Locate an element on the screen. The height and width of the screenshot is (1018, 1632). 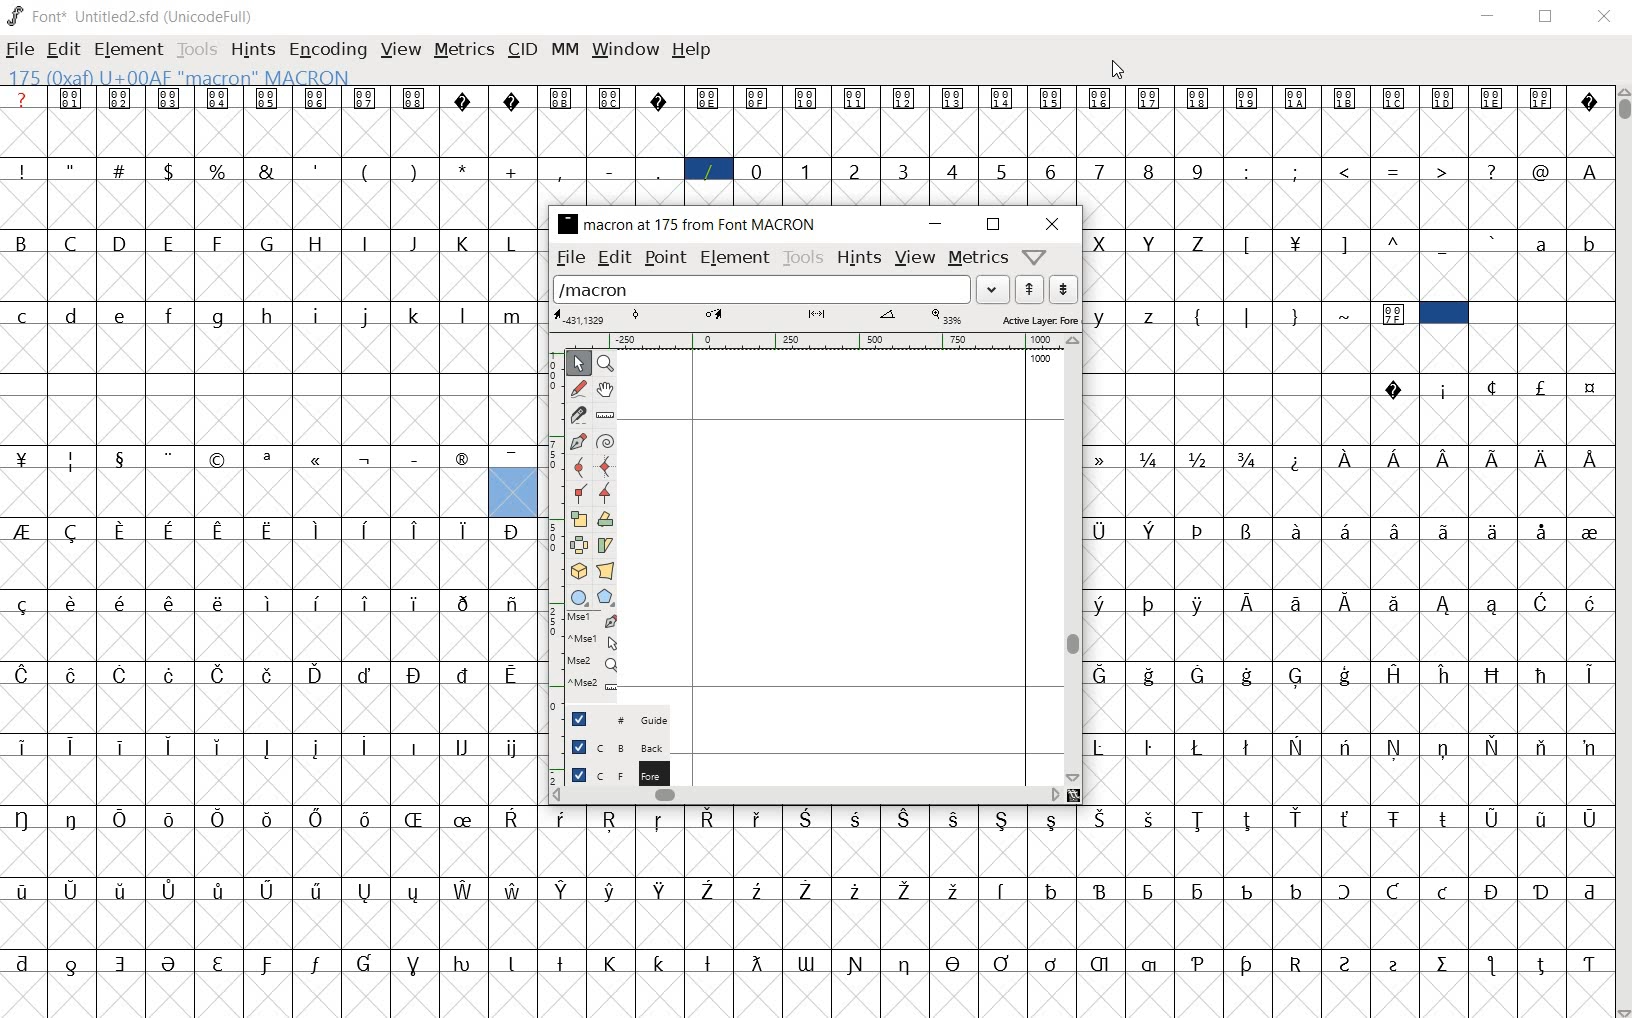
Symbol is located at coordinates (1442, 963).